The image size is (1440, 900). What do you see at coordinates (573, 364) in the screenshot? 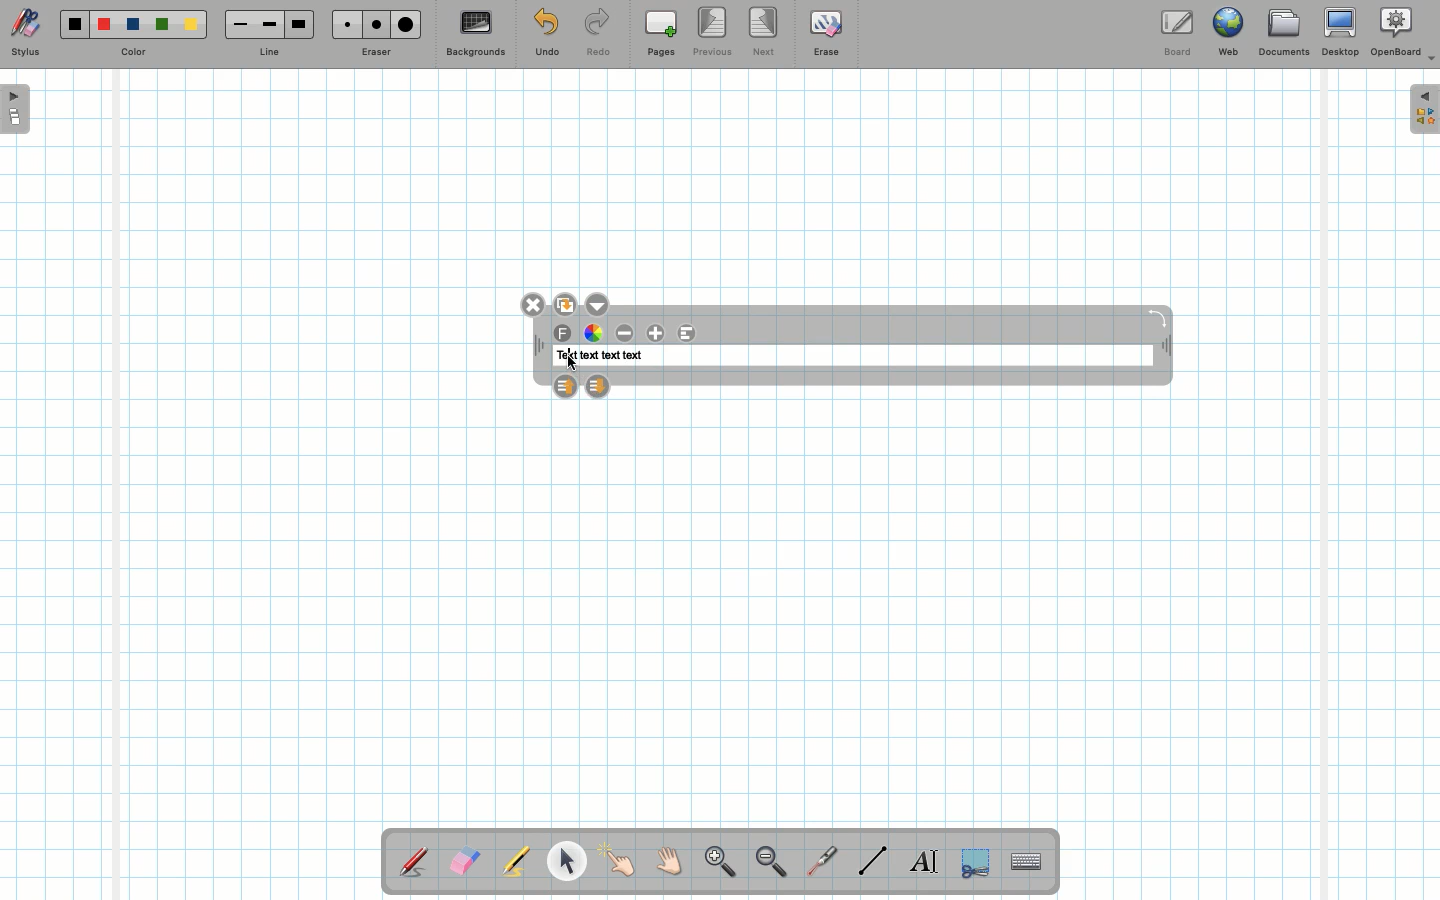
I see `cursor` at bounding box center [573, 364].